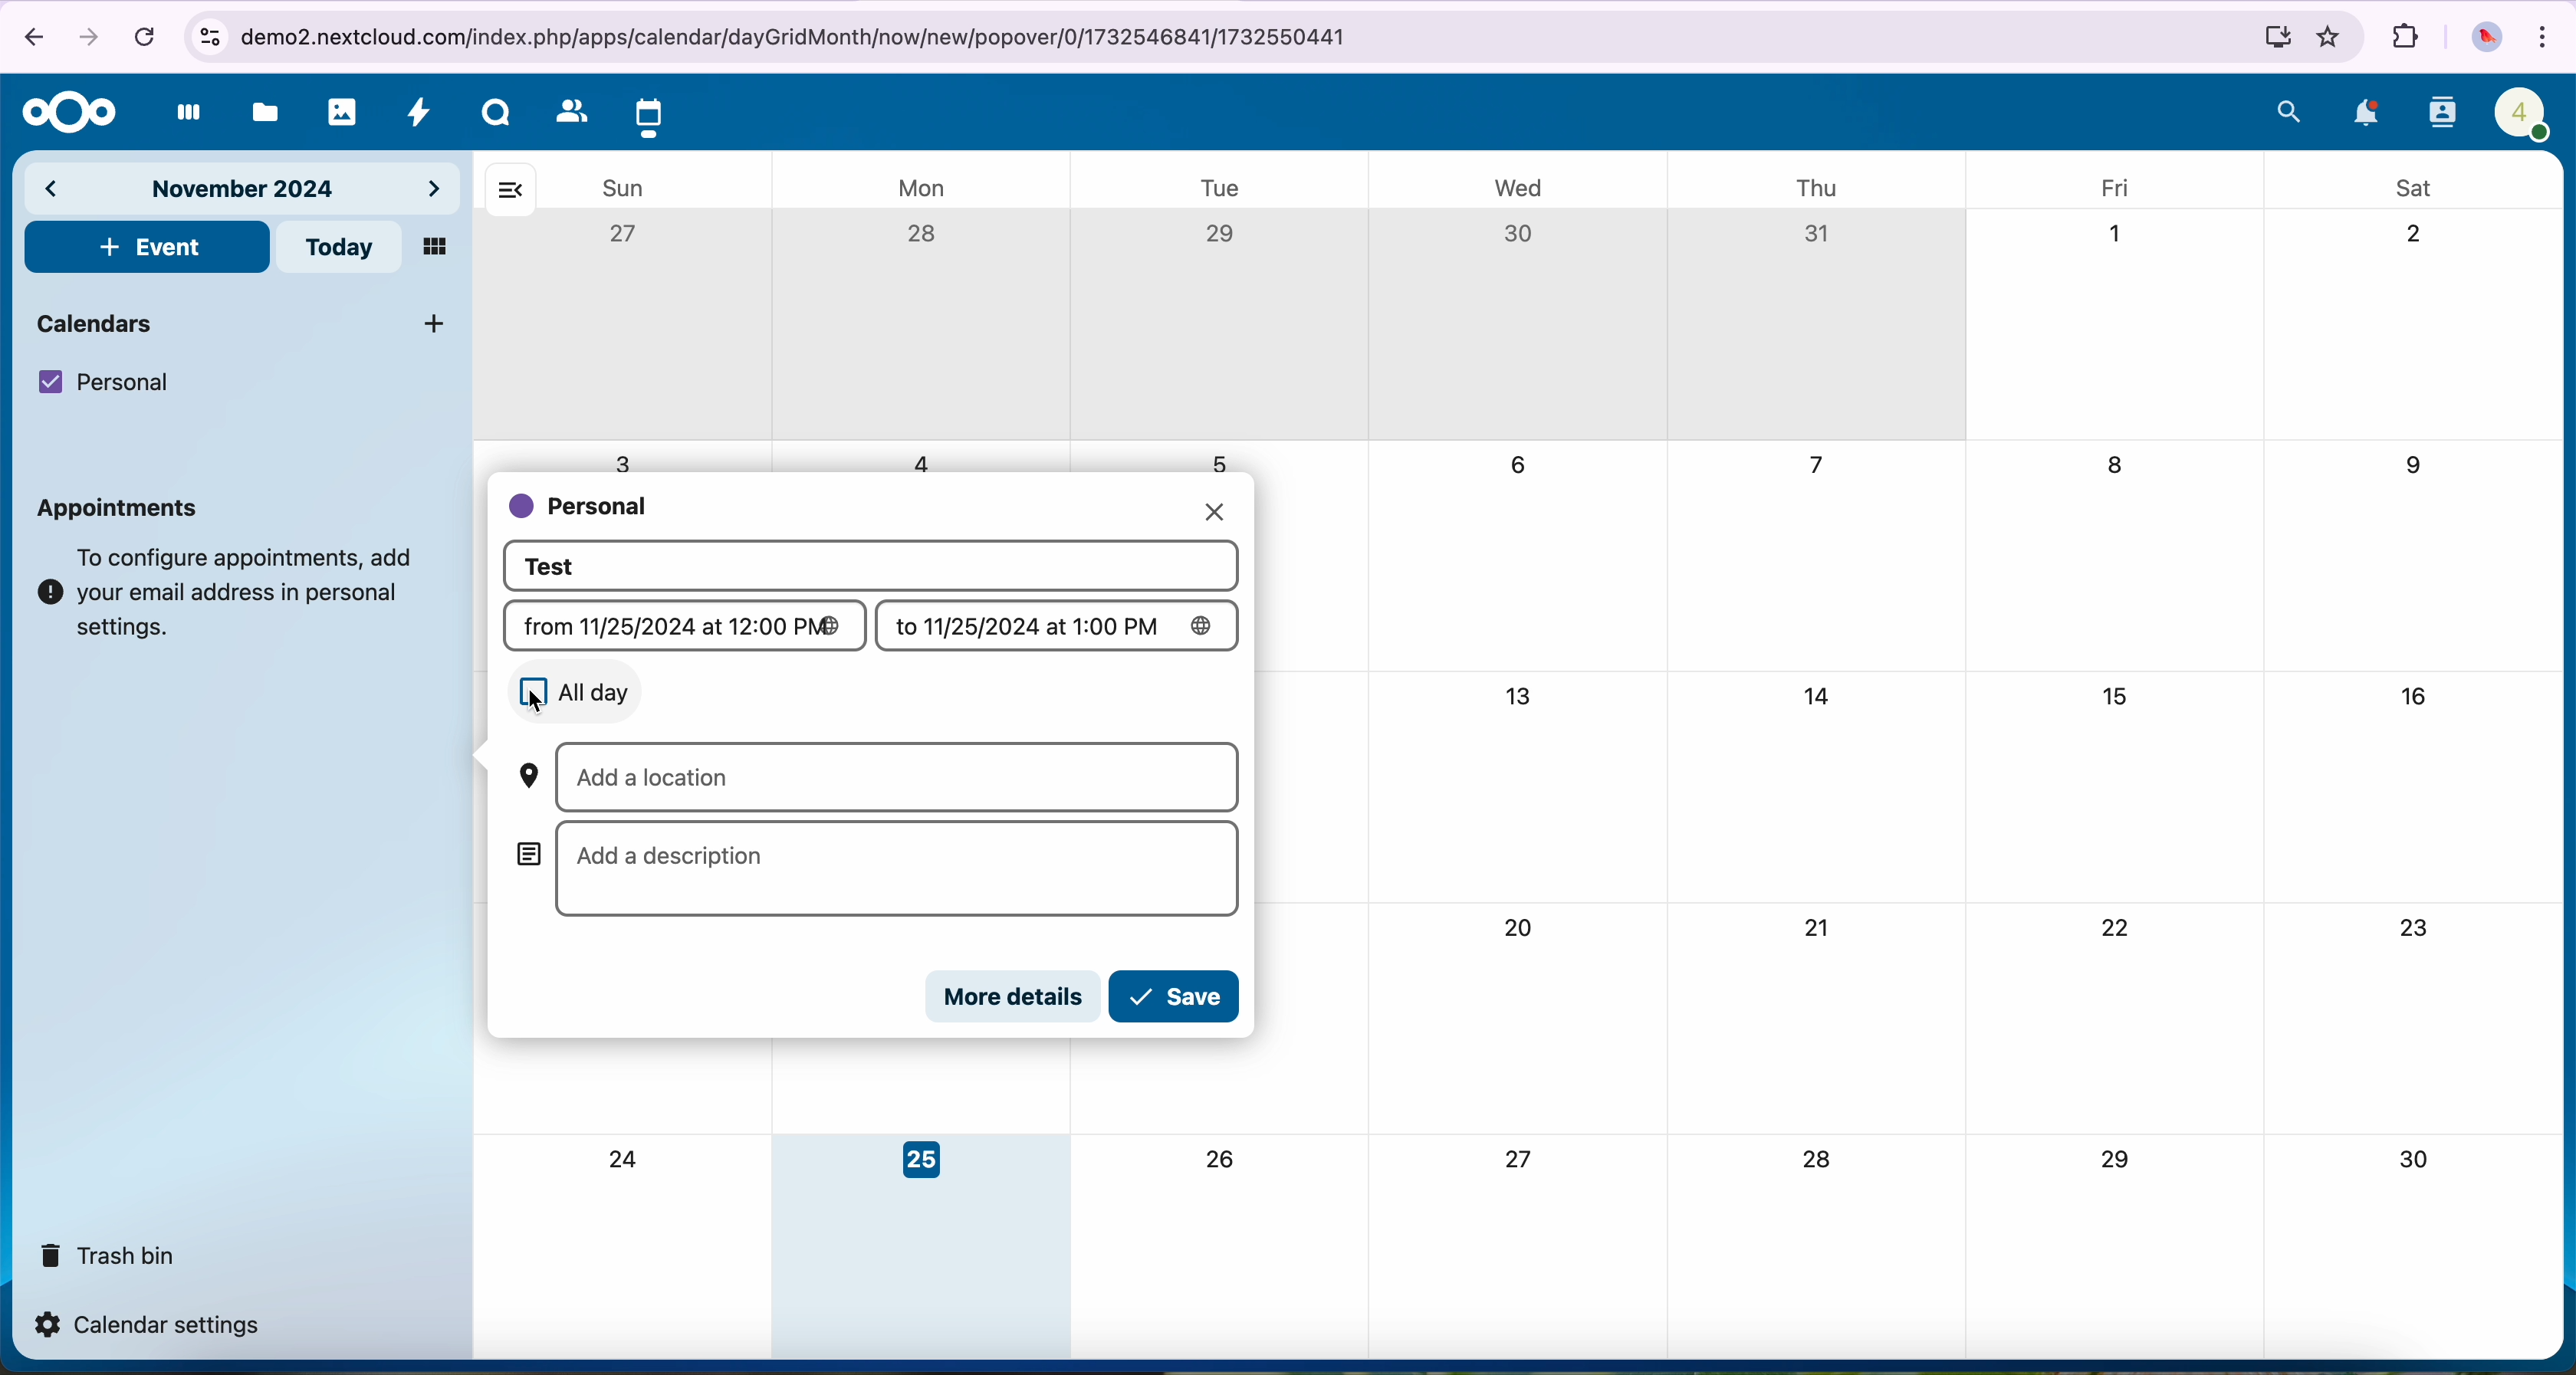  Describe the element at coordinates (2109, 184) in the screenshot. I see `fri` at that location.